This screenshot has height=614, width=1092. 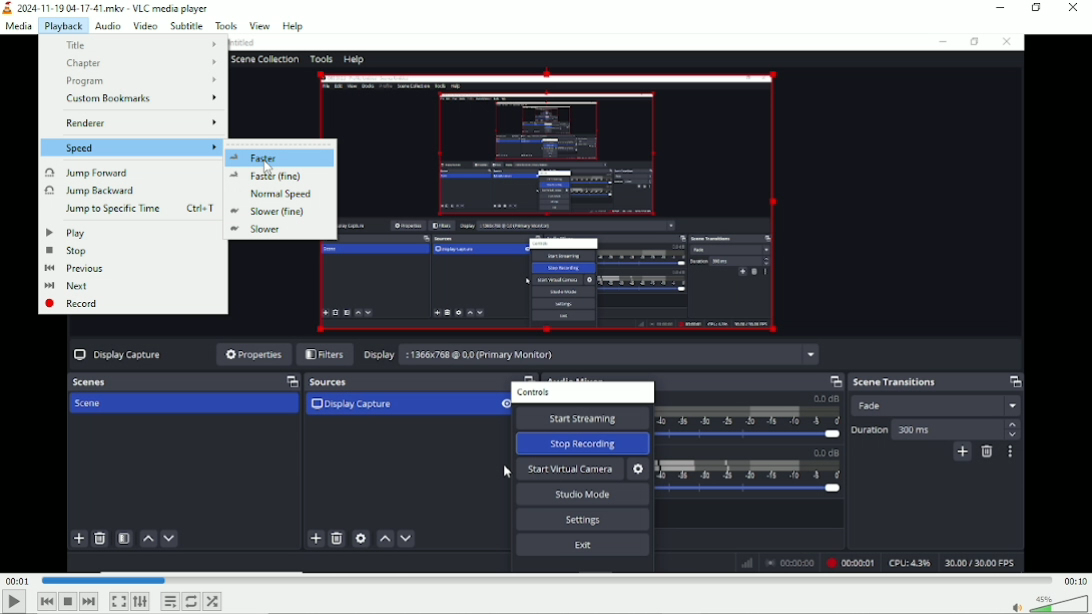 What do you see at coordinates (260, 24) in the screenshot?
I see `view` at bounding box center [260, 24].